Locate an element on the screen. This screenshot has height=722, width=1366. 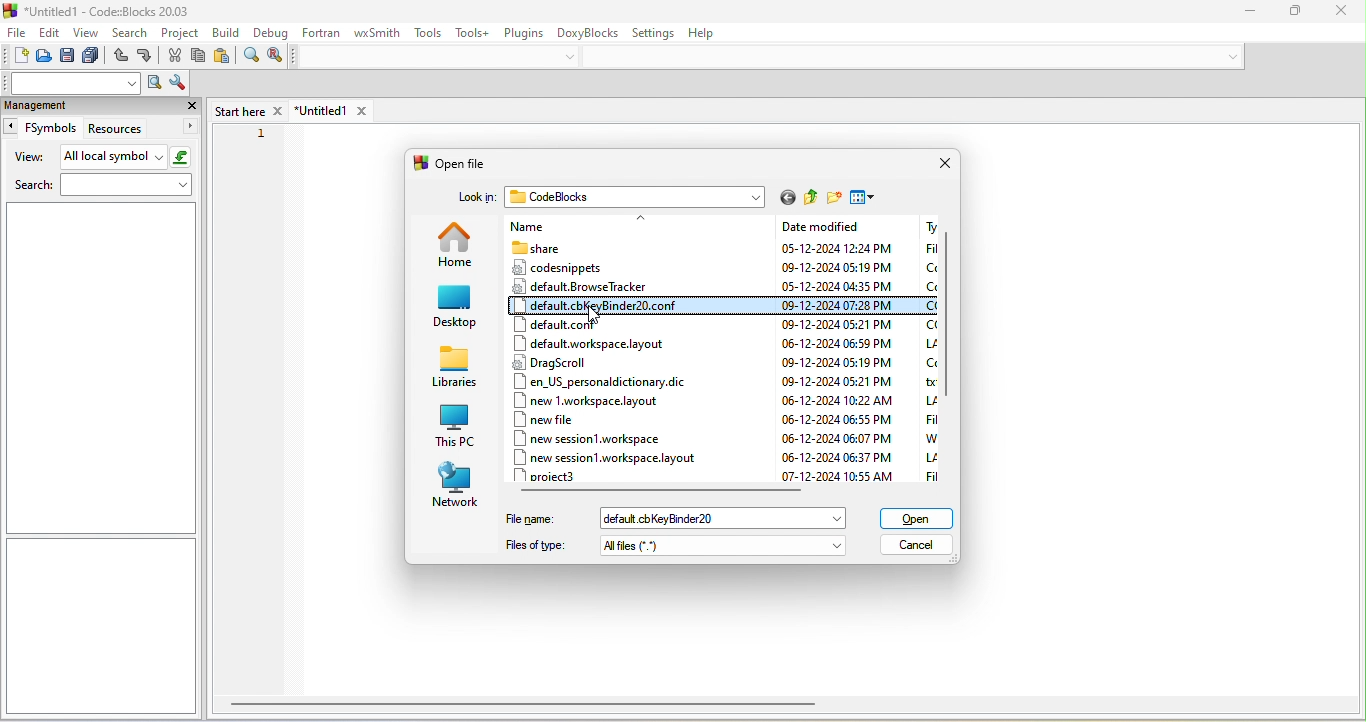
date is located at coordinates (835, 477).